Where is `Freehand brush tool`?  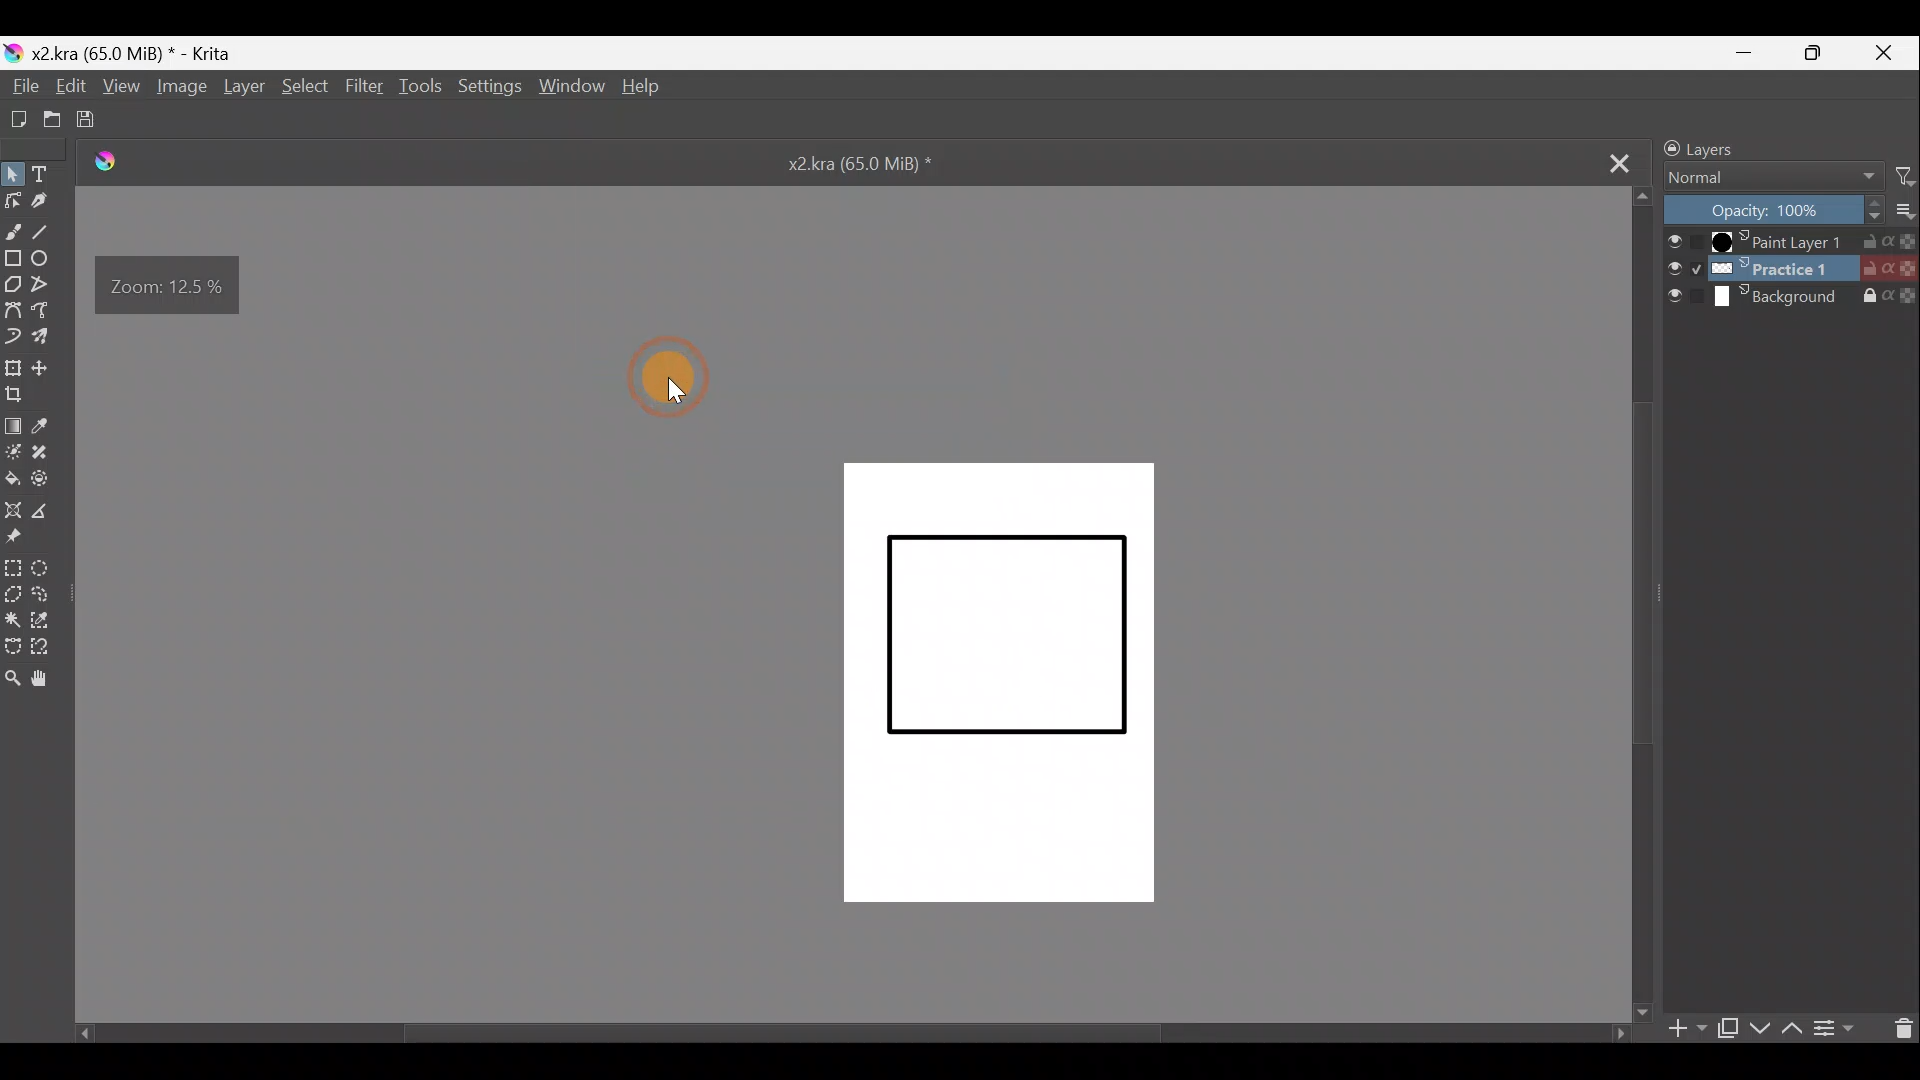
Freehand brush tool is located at coordinates (12, 231).